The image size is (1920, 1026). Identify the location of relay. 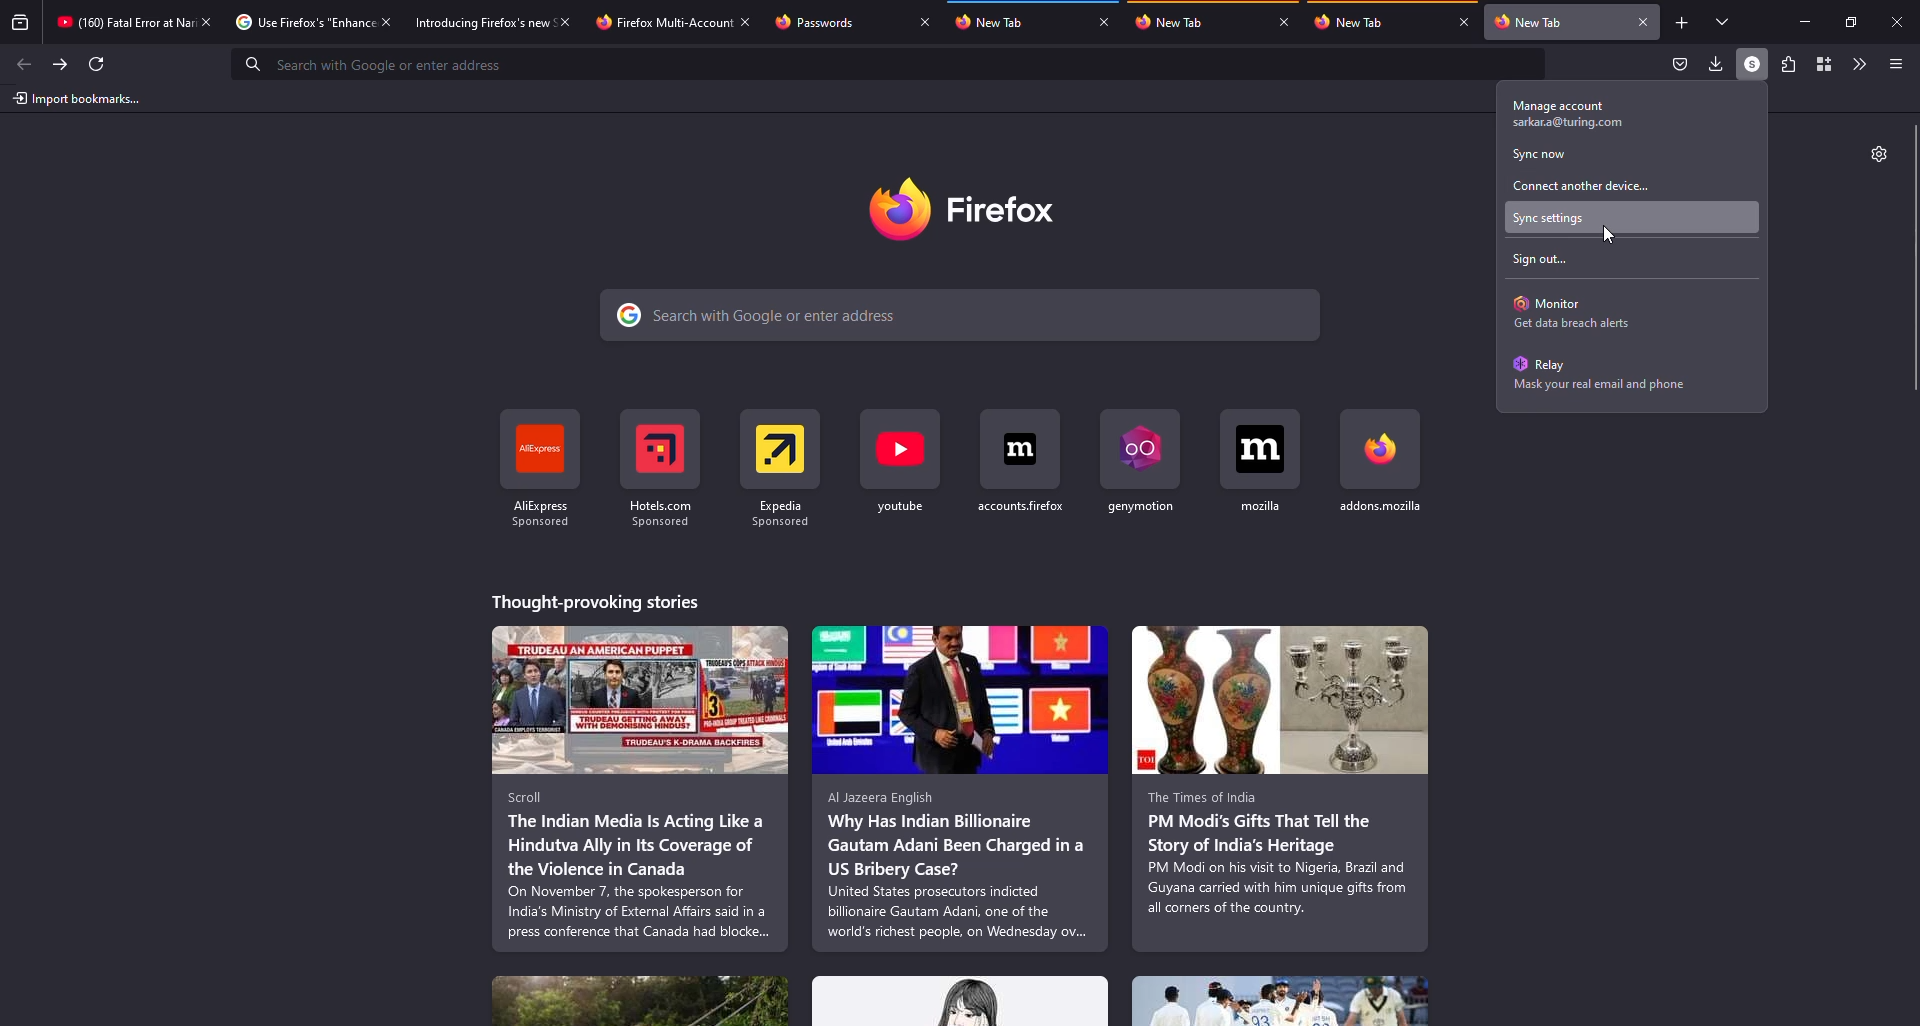
(1629, 371).